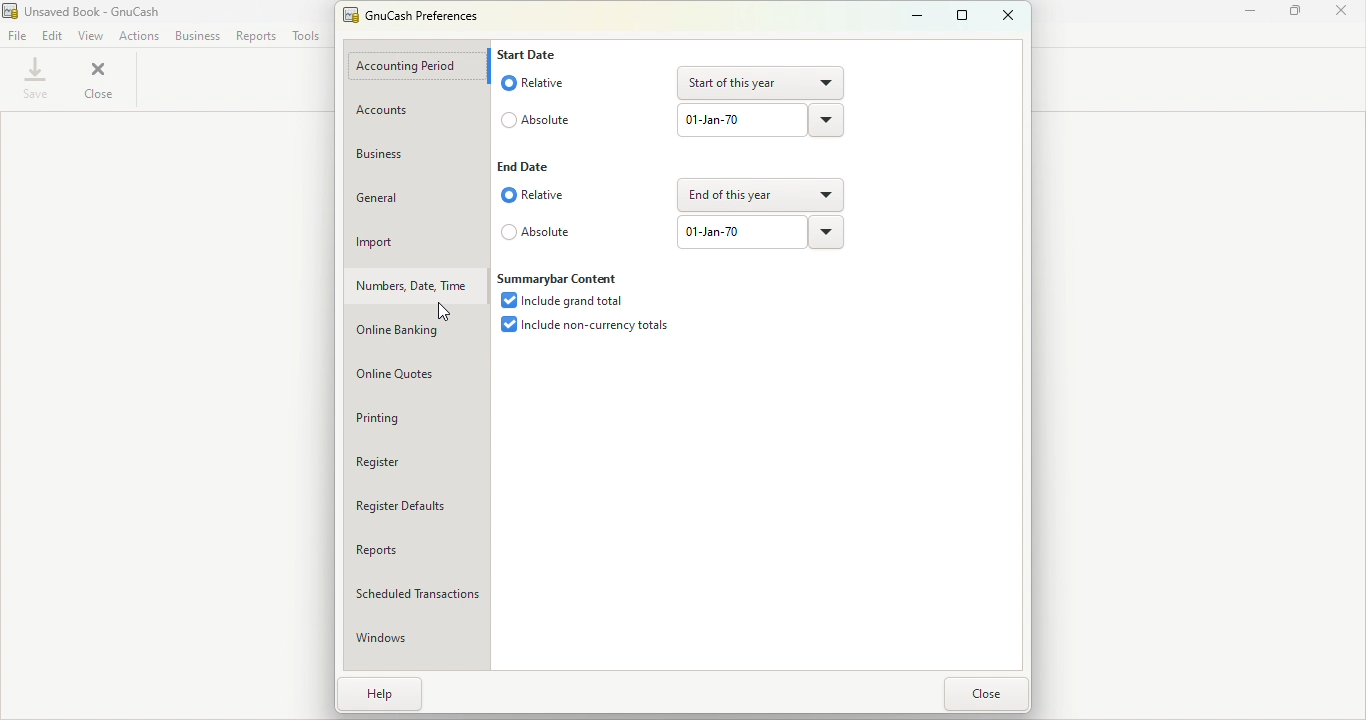  I want to click on Numbers, so click(420, 285).